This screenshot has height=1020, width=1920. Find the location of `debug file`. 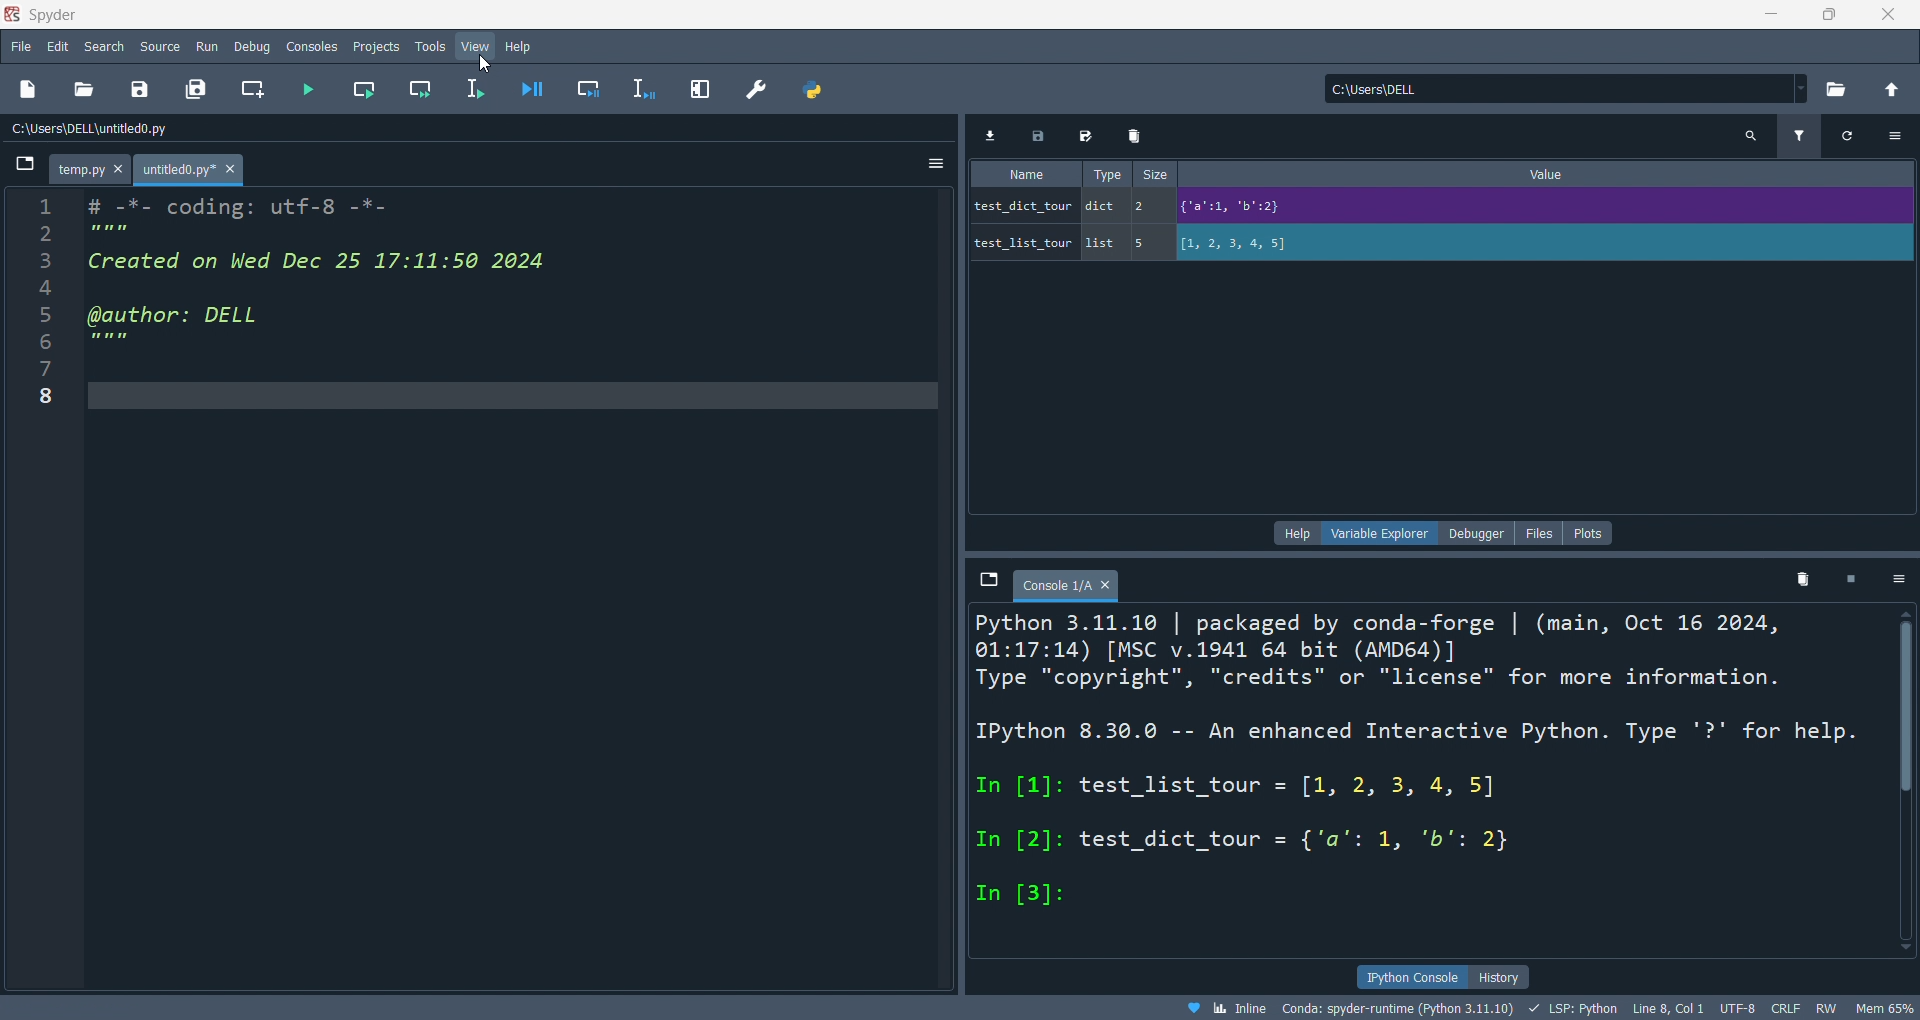

debug file is located at coordinates (531, 87).